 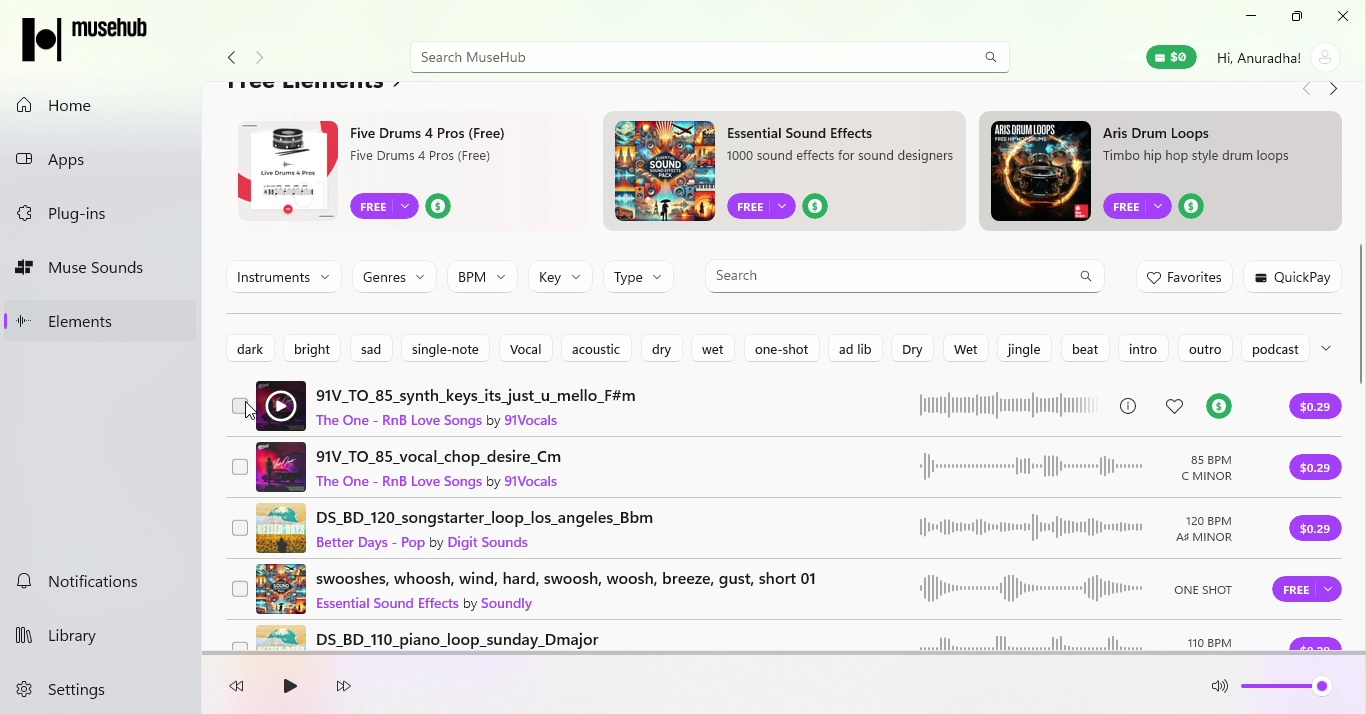 I want to click on Volume level, so click(x=1289, y=691).